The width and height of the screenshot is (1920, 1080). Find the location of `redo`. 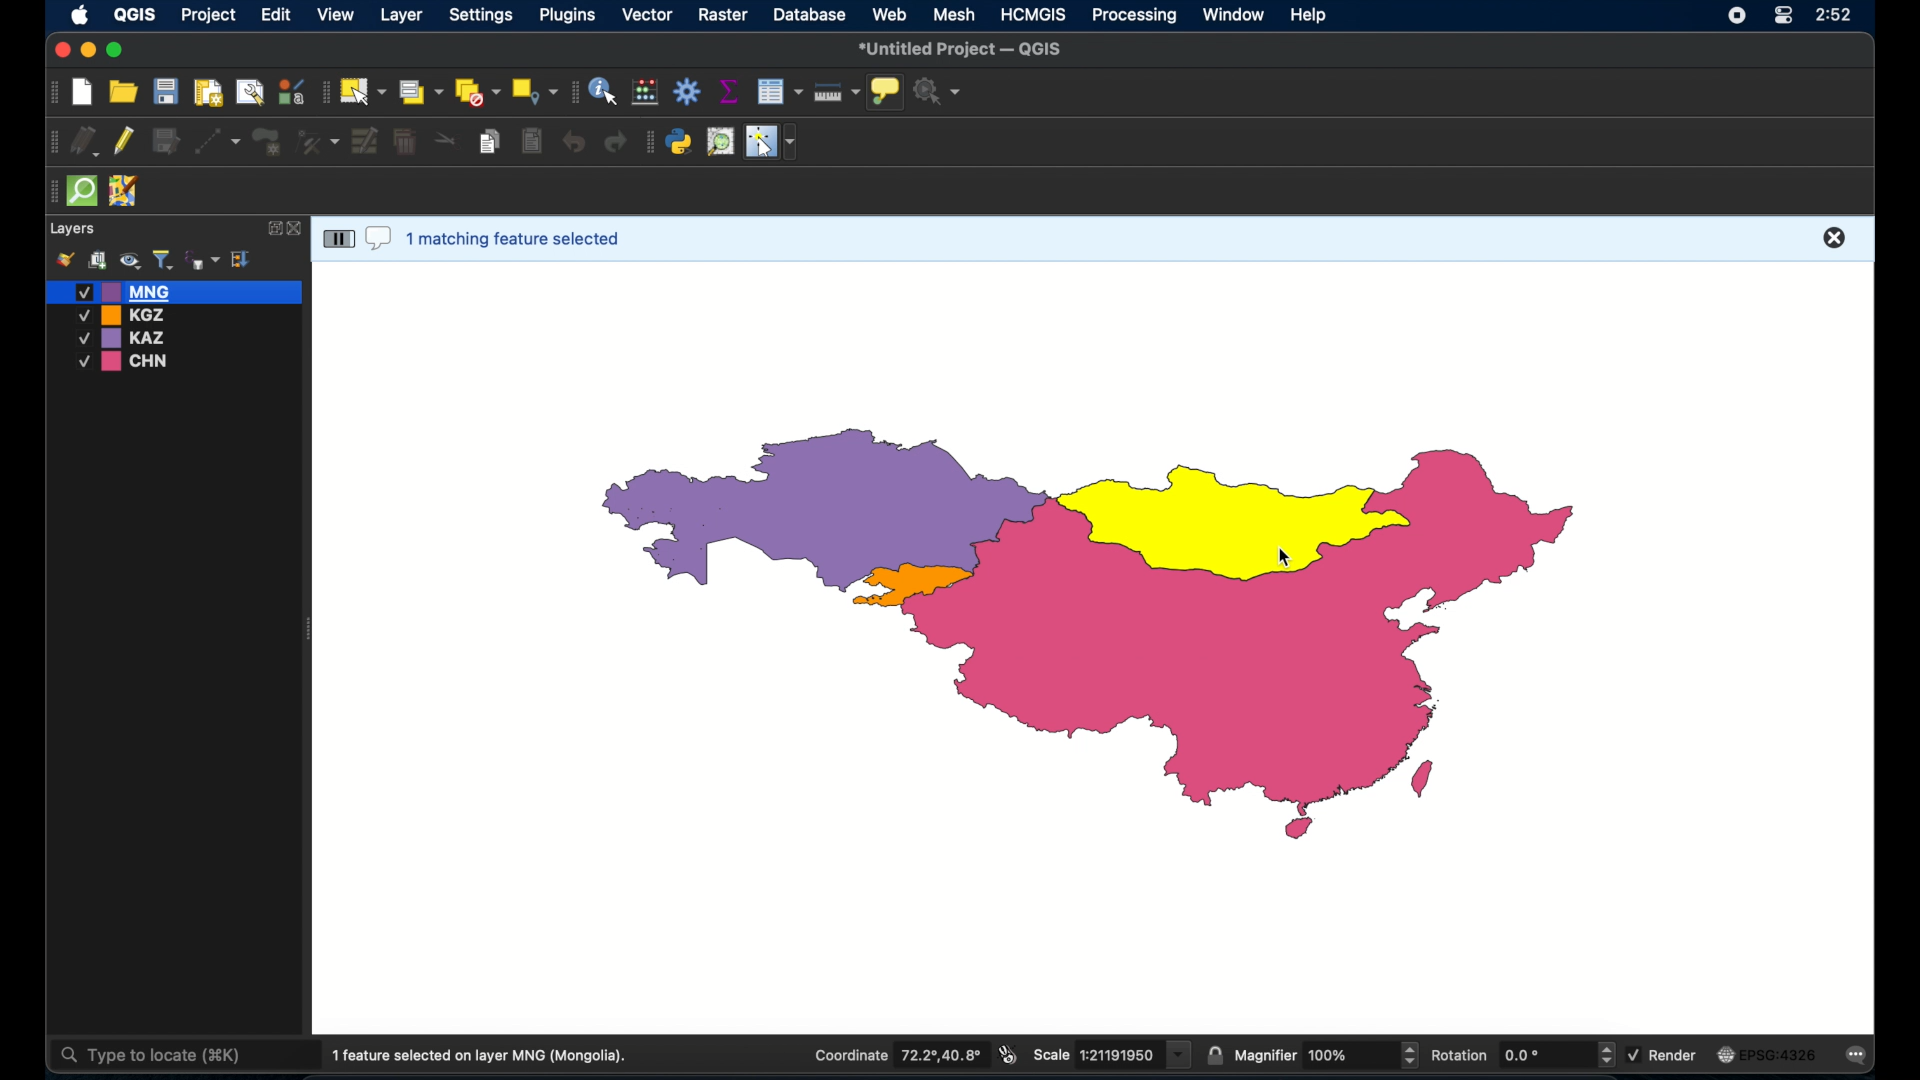

redo is located at coordinates (618, 143).